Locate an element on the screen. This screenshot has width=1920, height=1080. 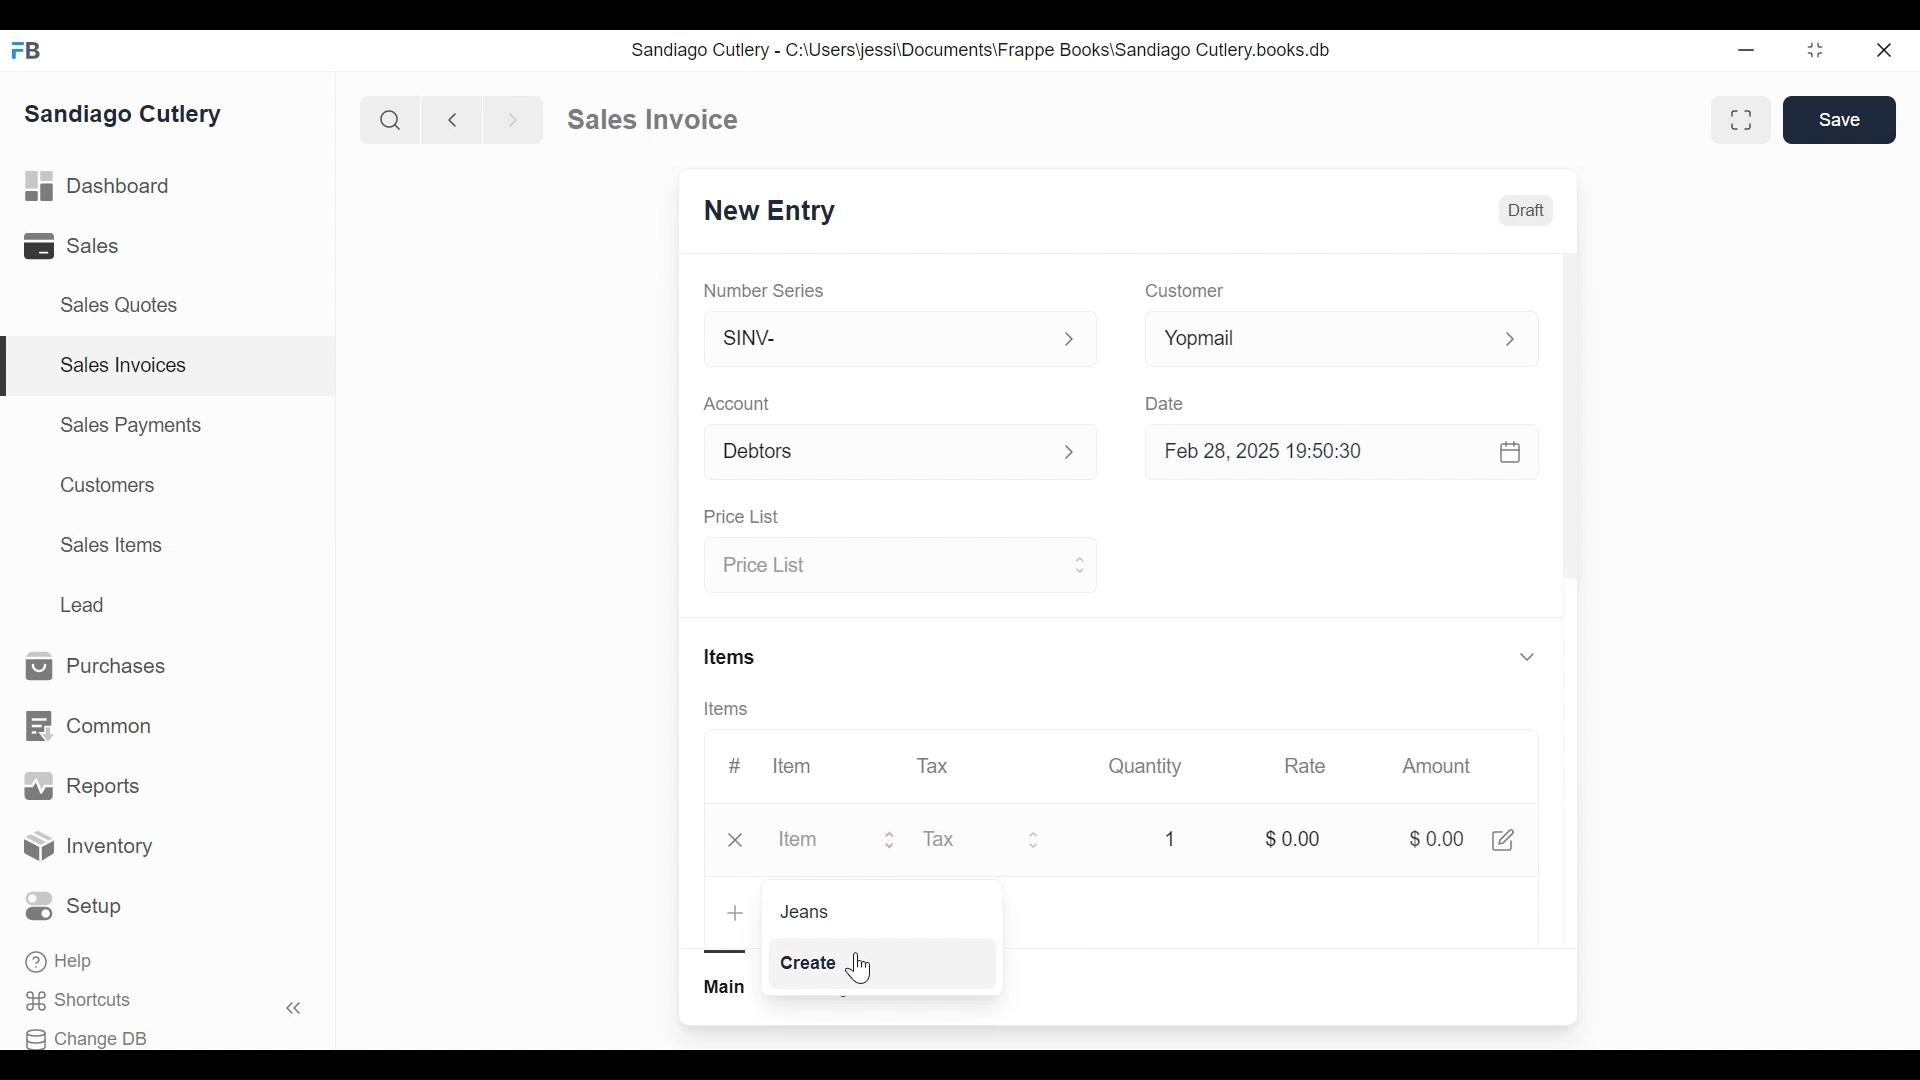
Lead is located at coordinates (85, 603).